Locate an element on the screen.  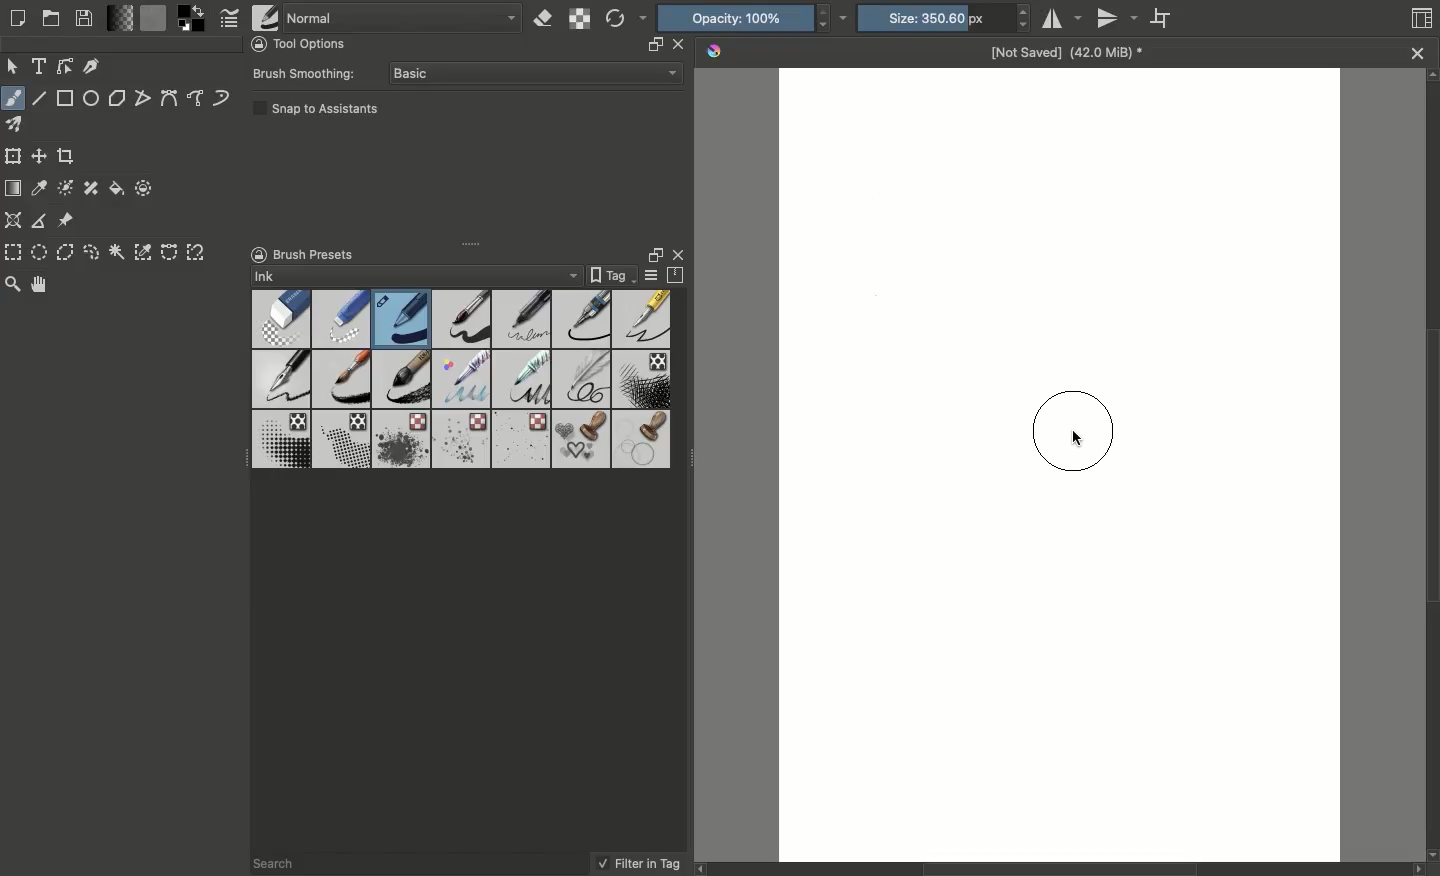
Brushes is located at coordinates (462, 380).